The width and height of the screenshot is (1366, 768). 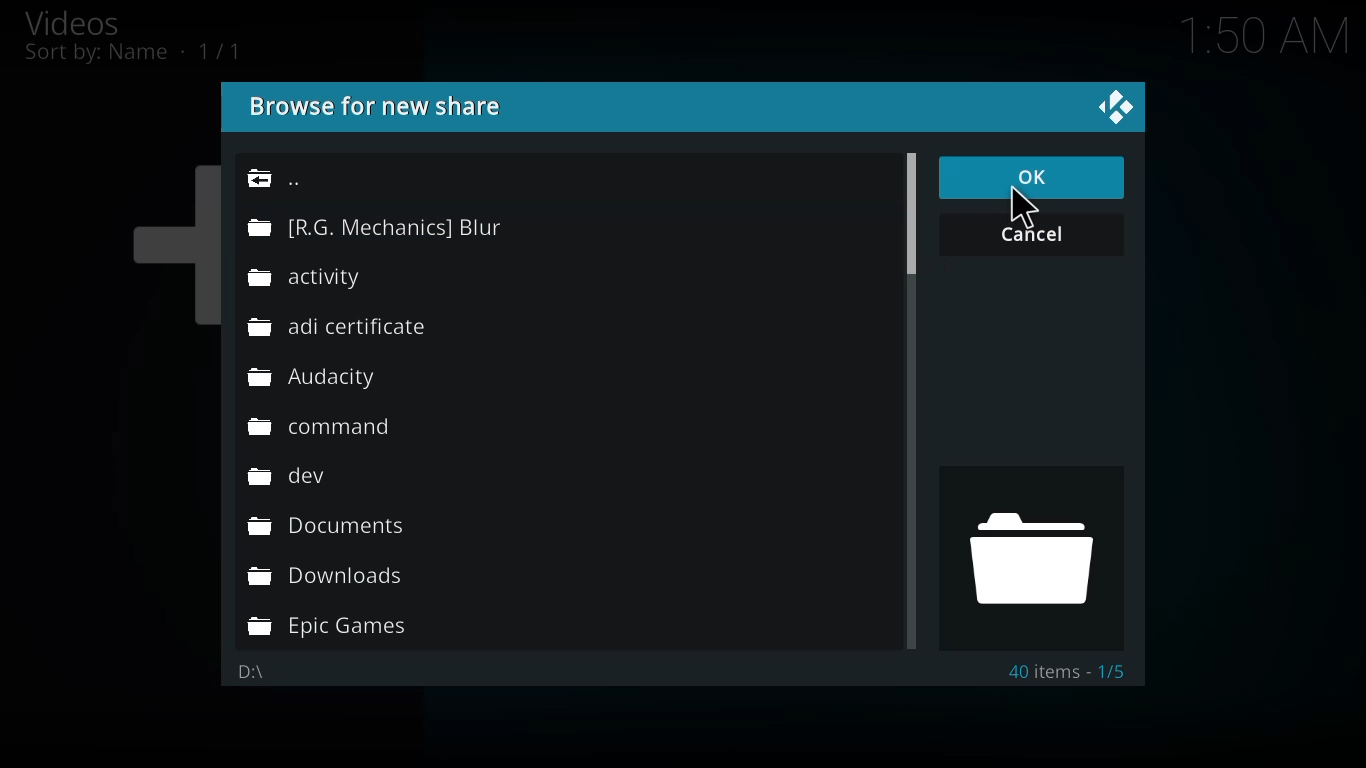 What do you see at coordinates (290, 477) in the screenshot?
I see `folder` at bounding box center [290, 477].